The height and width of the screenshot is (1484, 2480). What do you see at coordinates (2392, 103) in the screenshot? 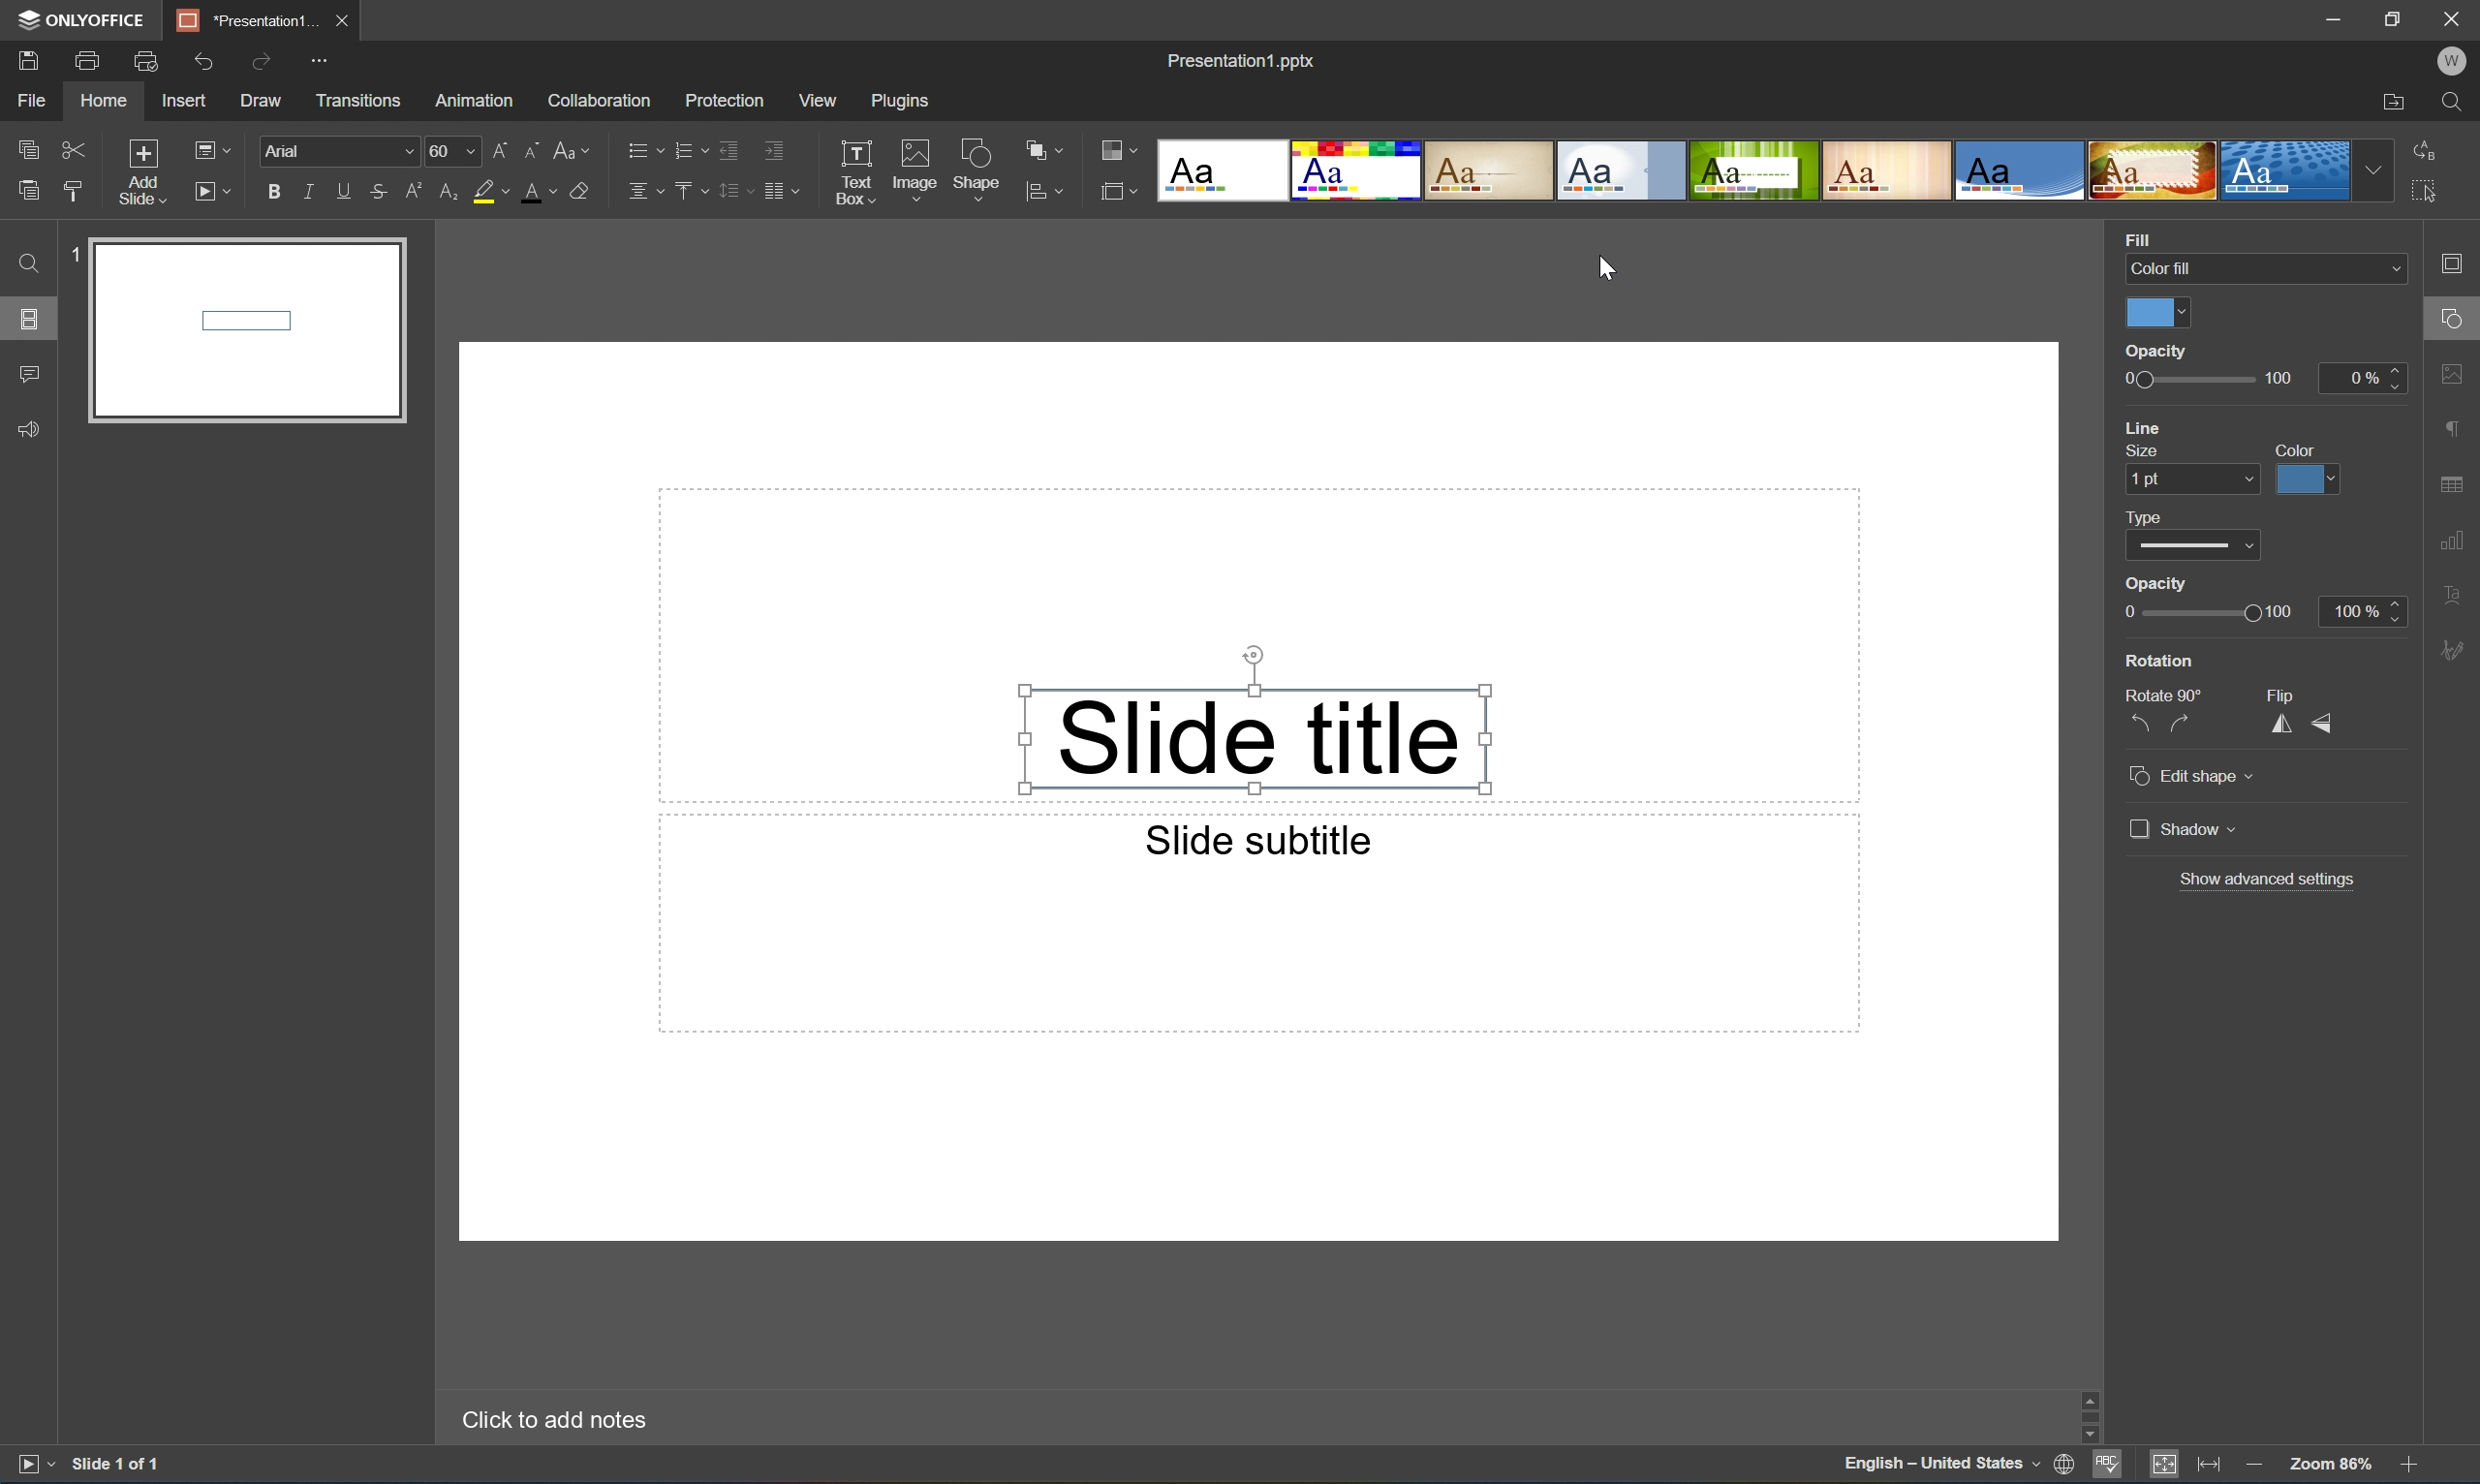
I see `Open file location` at bounding box center [2392, 103].